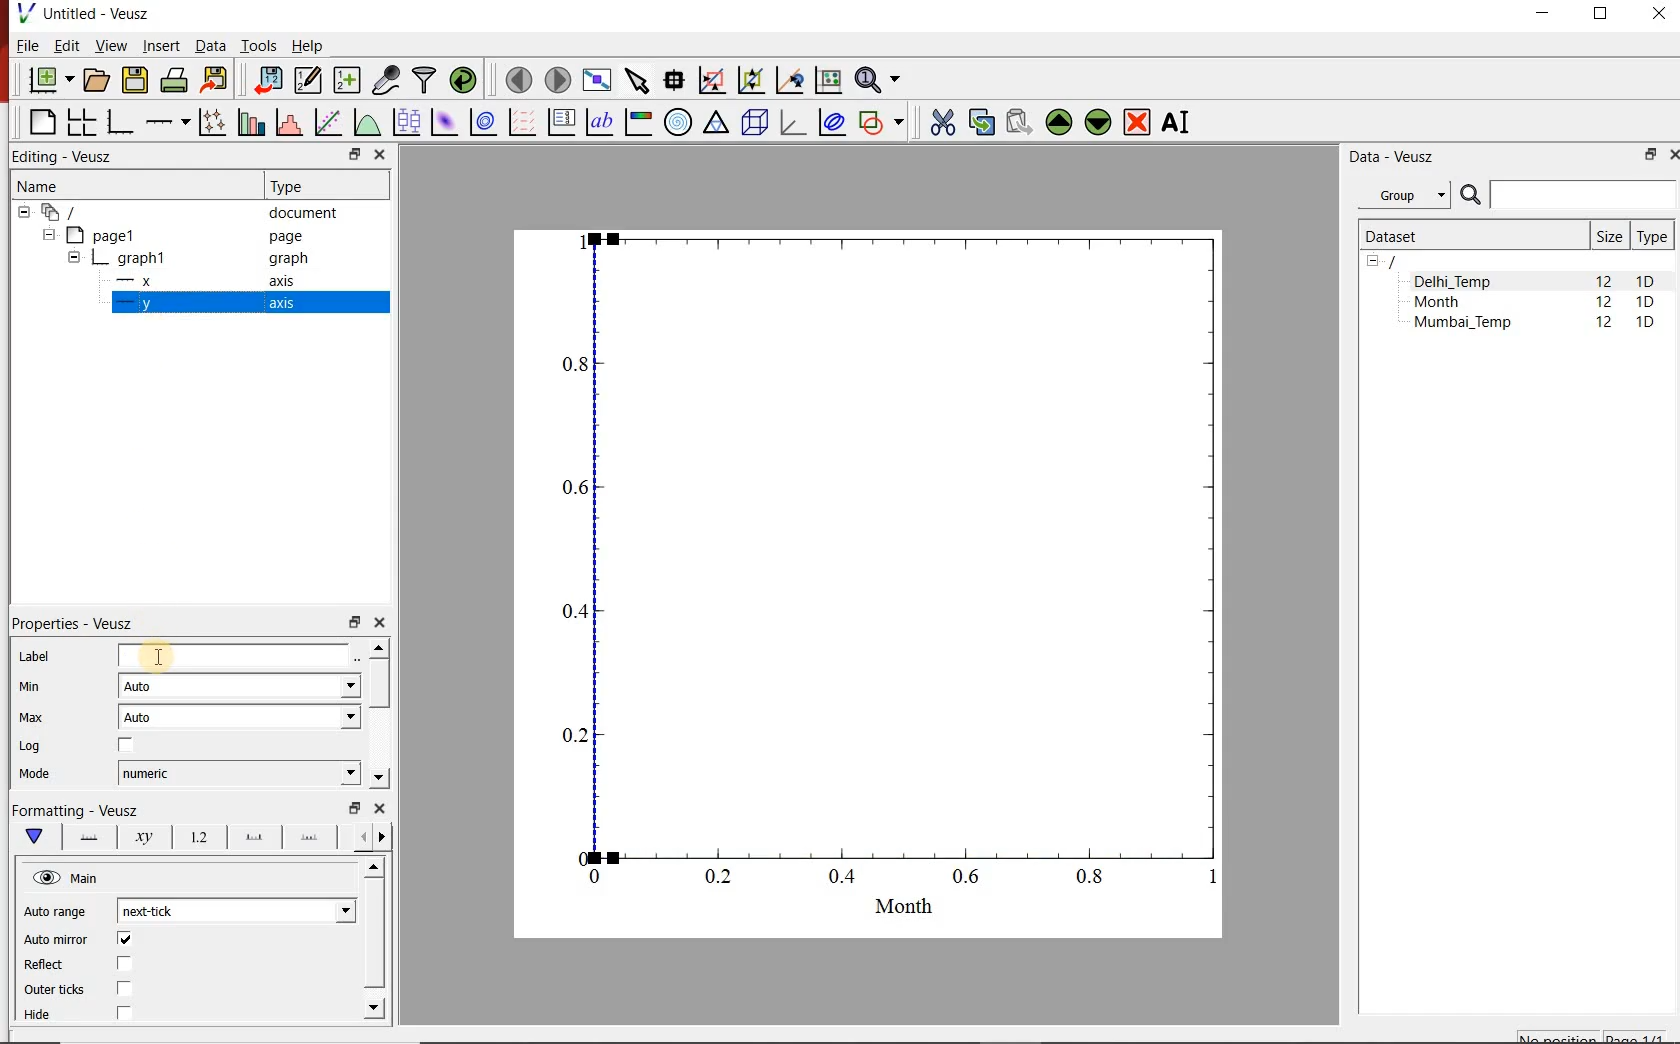 The width and height of the screenshot is (1680, 1044). I want to click on new document, so click(49, 80).